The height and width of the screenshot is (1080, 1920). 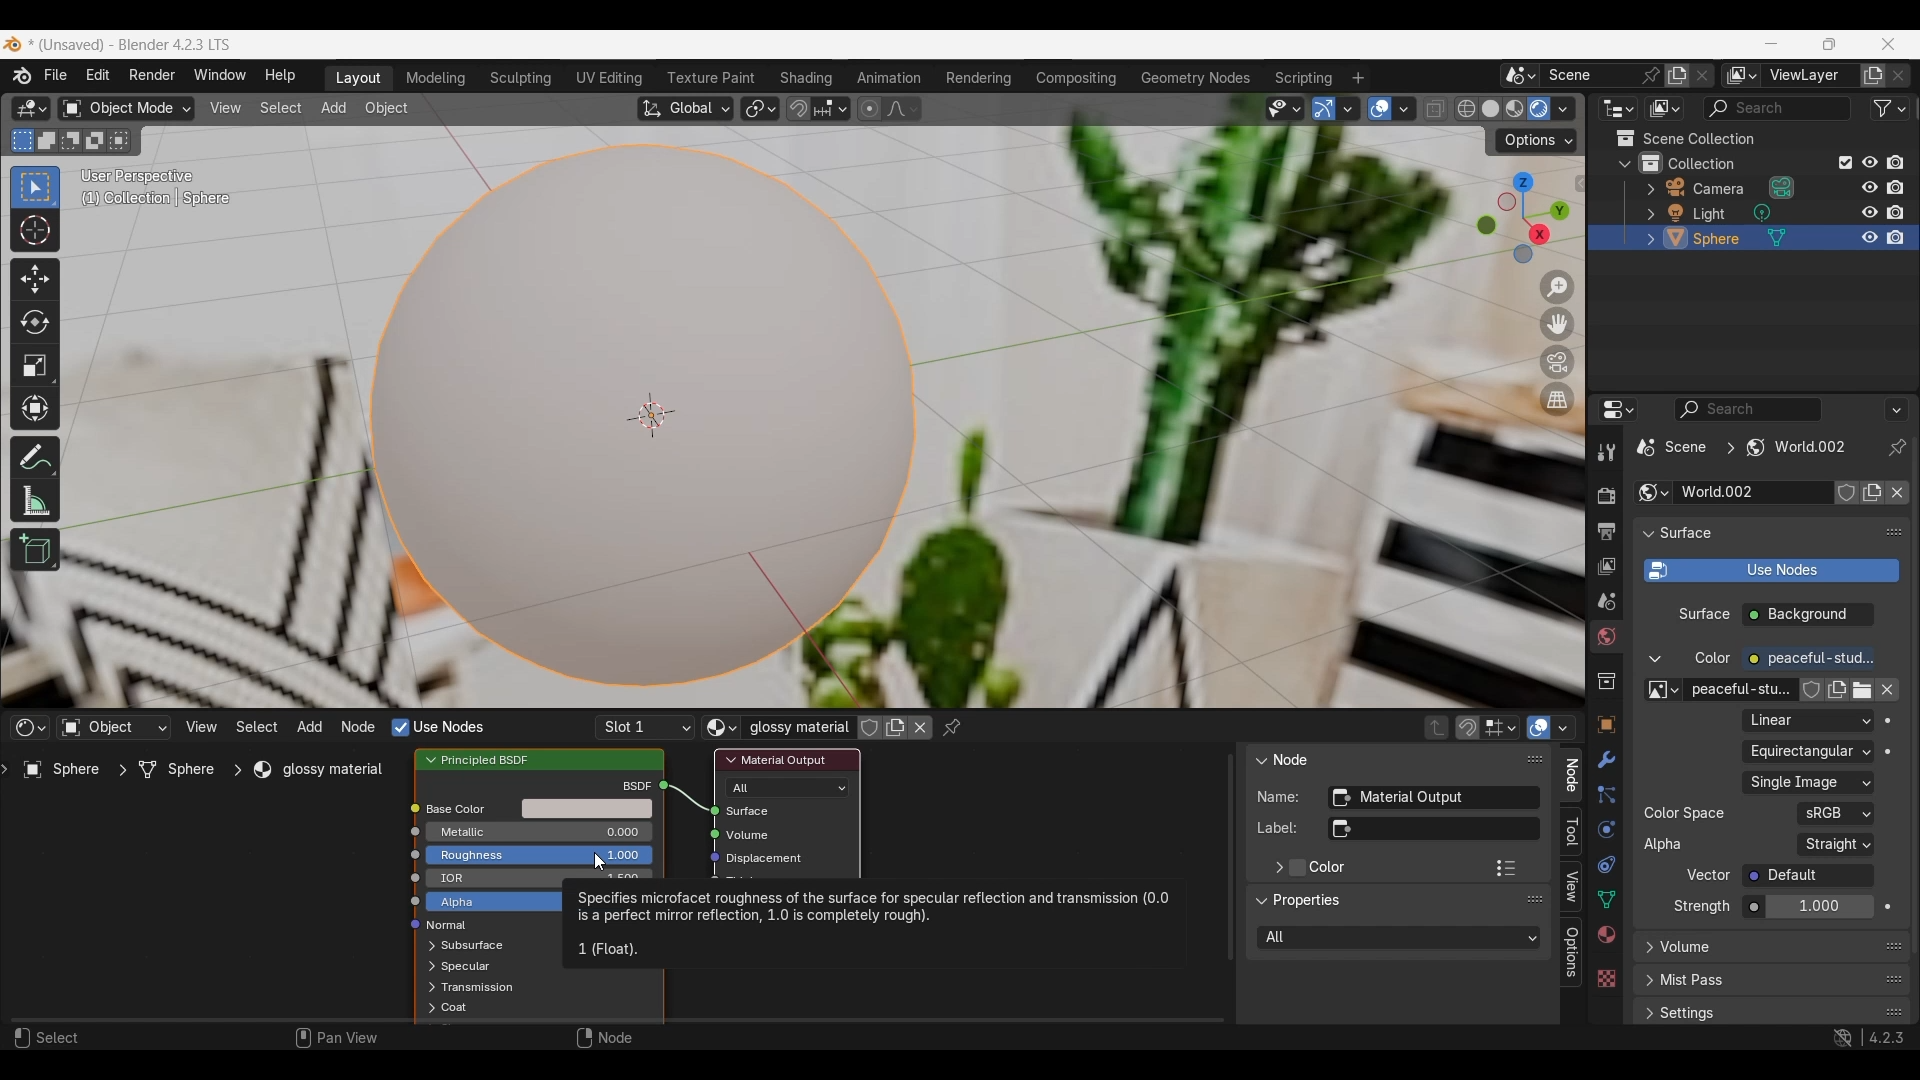 I want to click on Edit sphere options, so click(x=1676, y=238).